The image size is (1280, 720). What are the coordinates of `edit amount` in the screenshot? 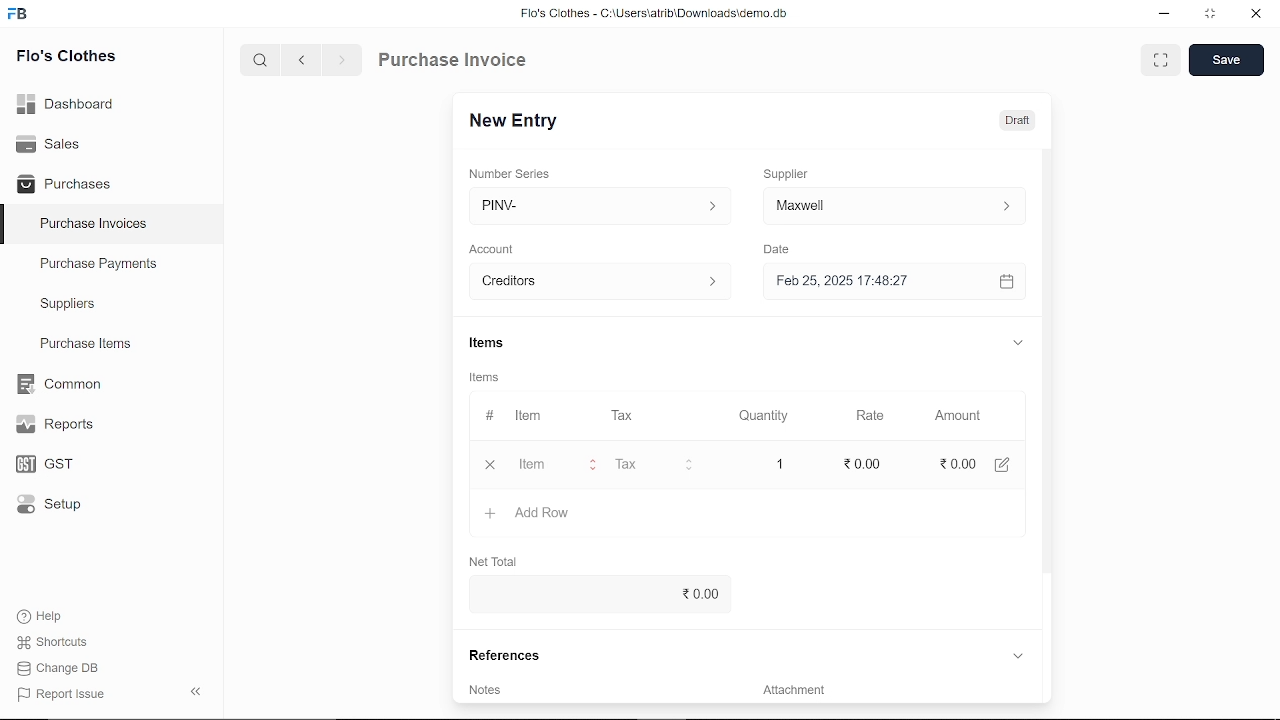 It's located at (1009, 464).